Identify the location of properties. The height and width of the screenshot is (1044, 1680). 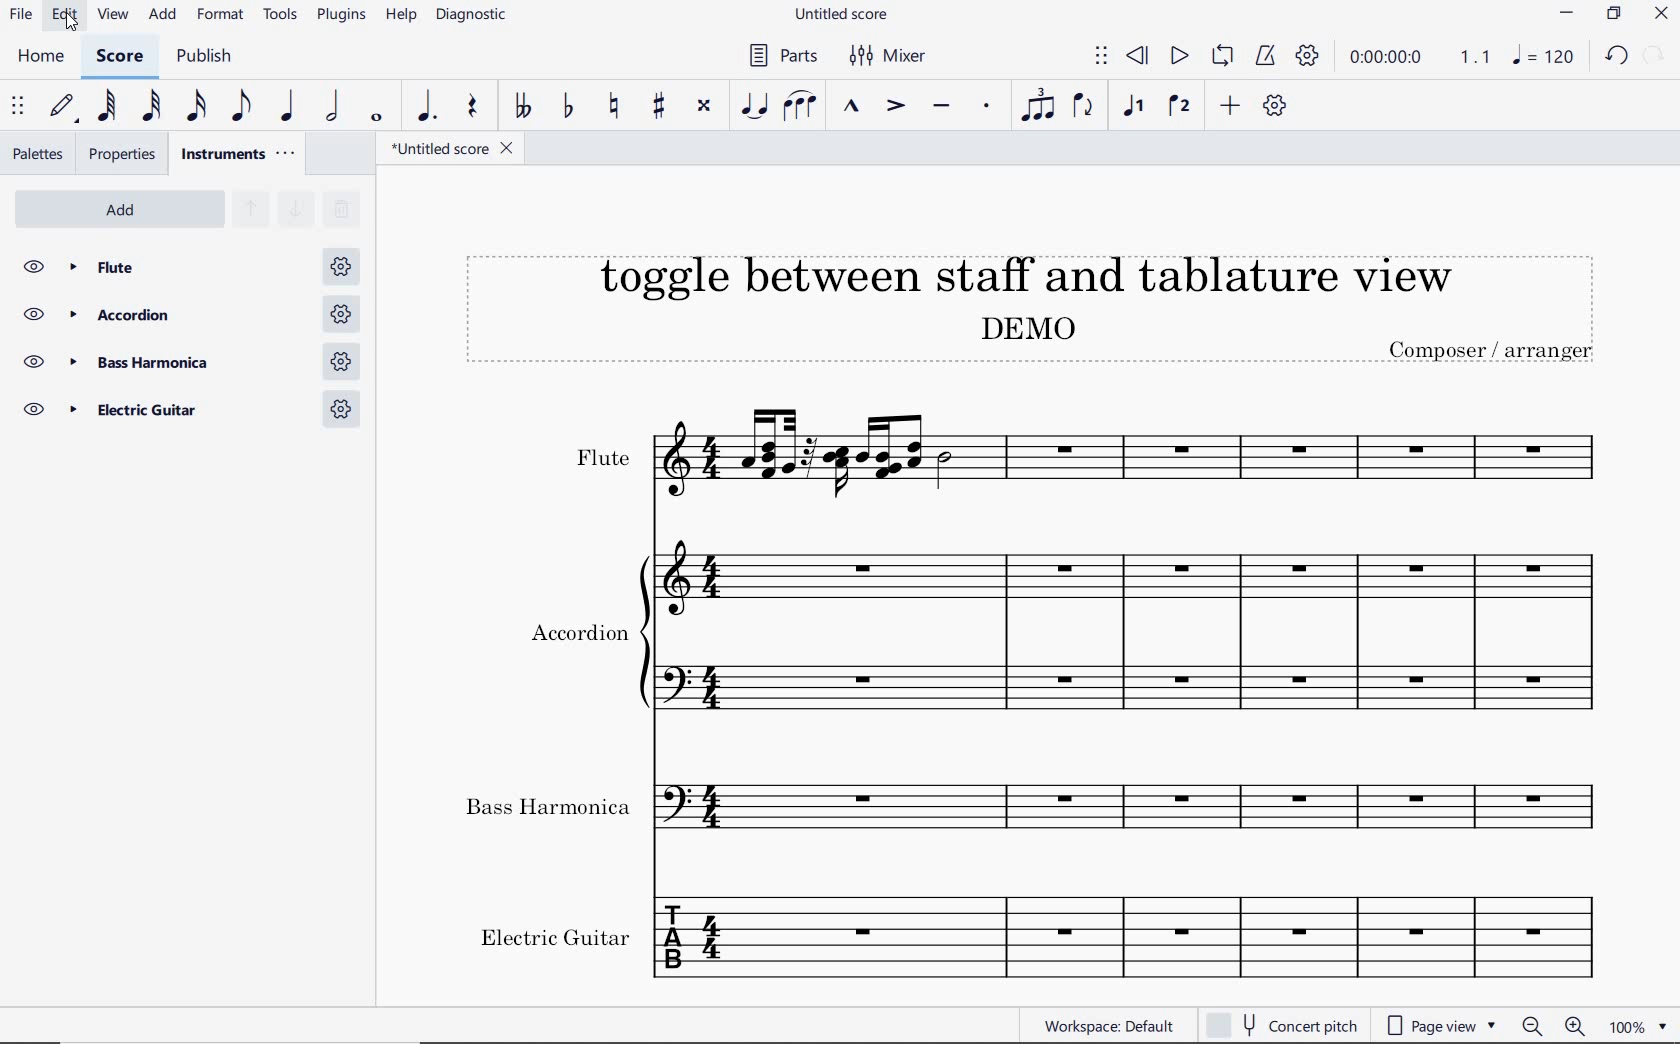
(122, 154).